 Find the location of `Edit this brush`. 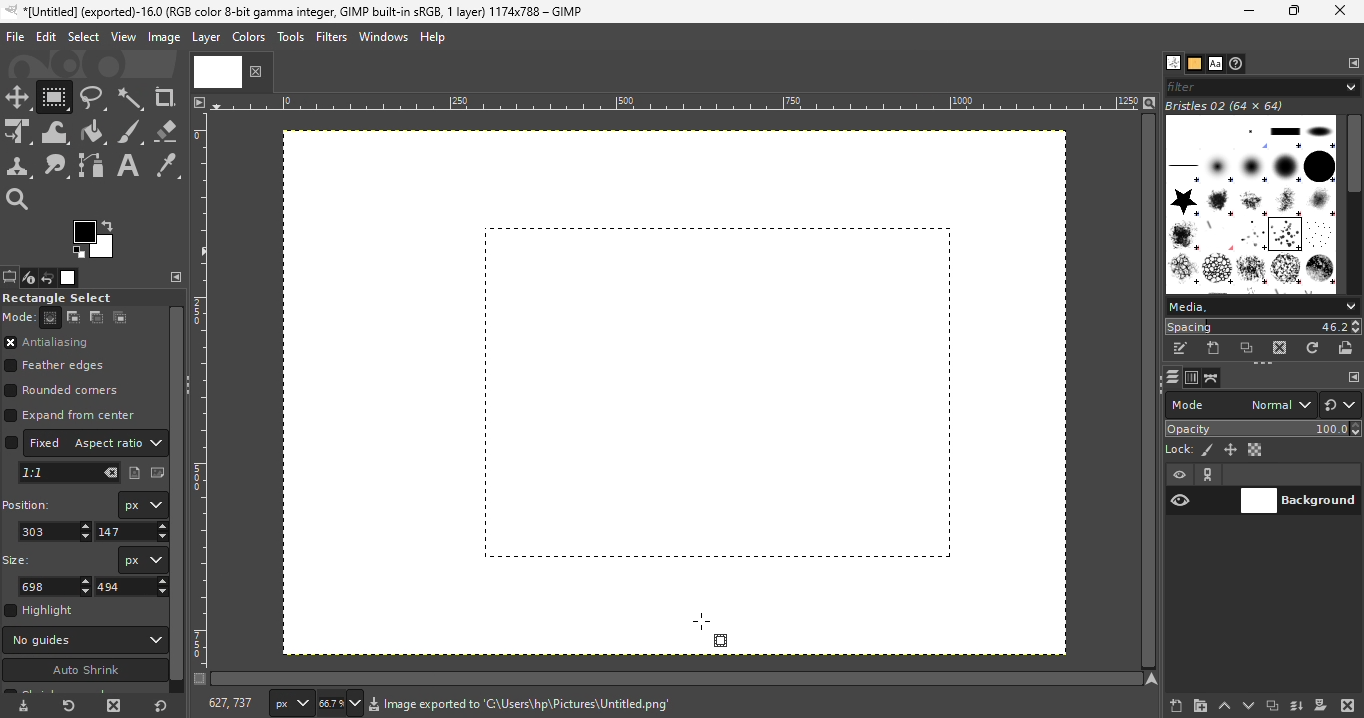

Edit this brush is located at coordinates (1180, 349).